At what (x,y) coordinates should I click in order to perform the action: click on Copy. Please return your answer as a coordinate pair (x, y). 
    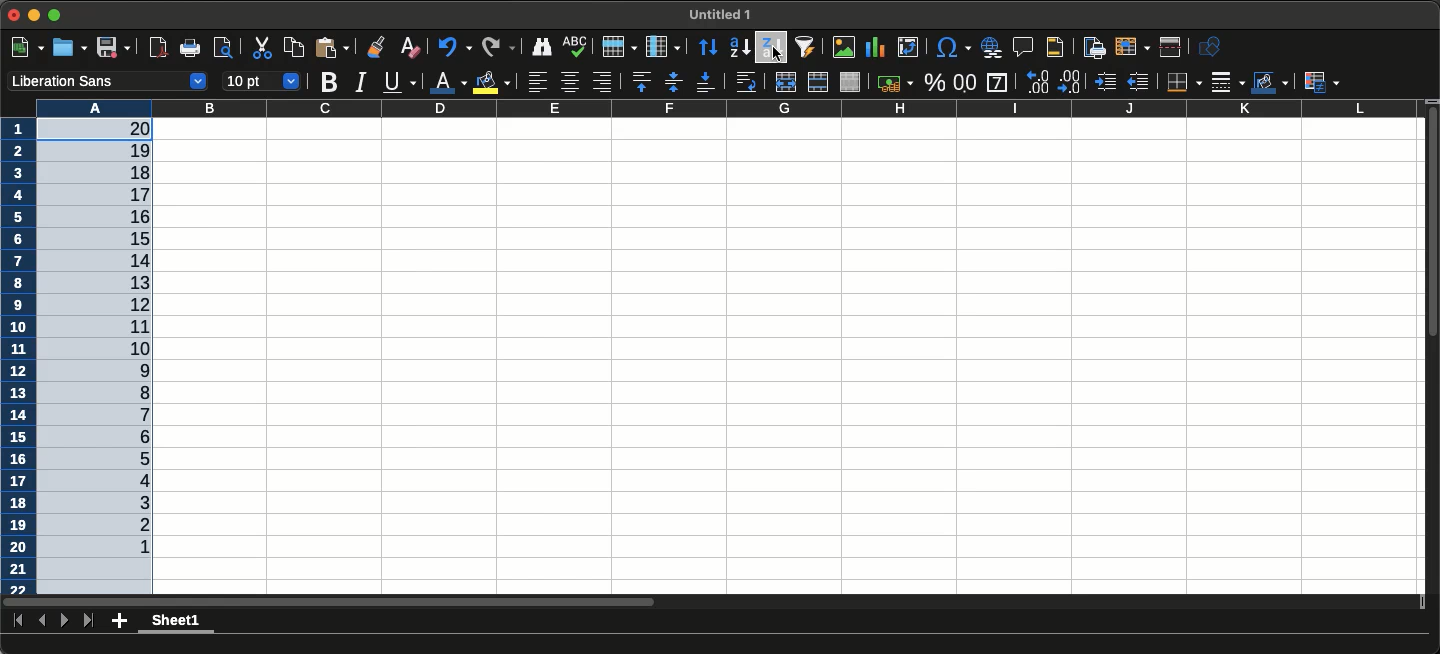
    Looking at the image, I should click on (293, 47).